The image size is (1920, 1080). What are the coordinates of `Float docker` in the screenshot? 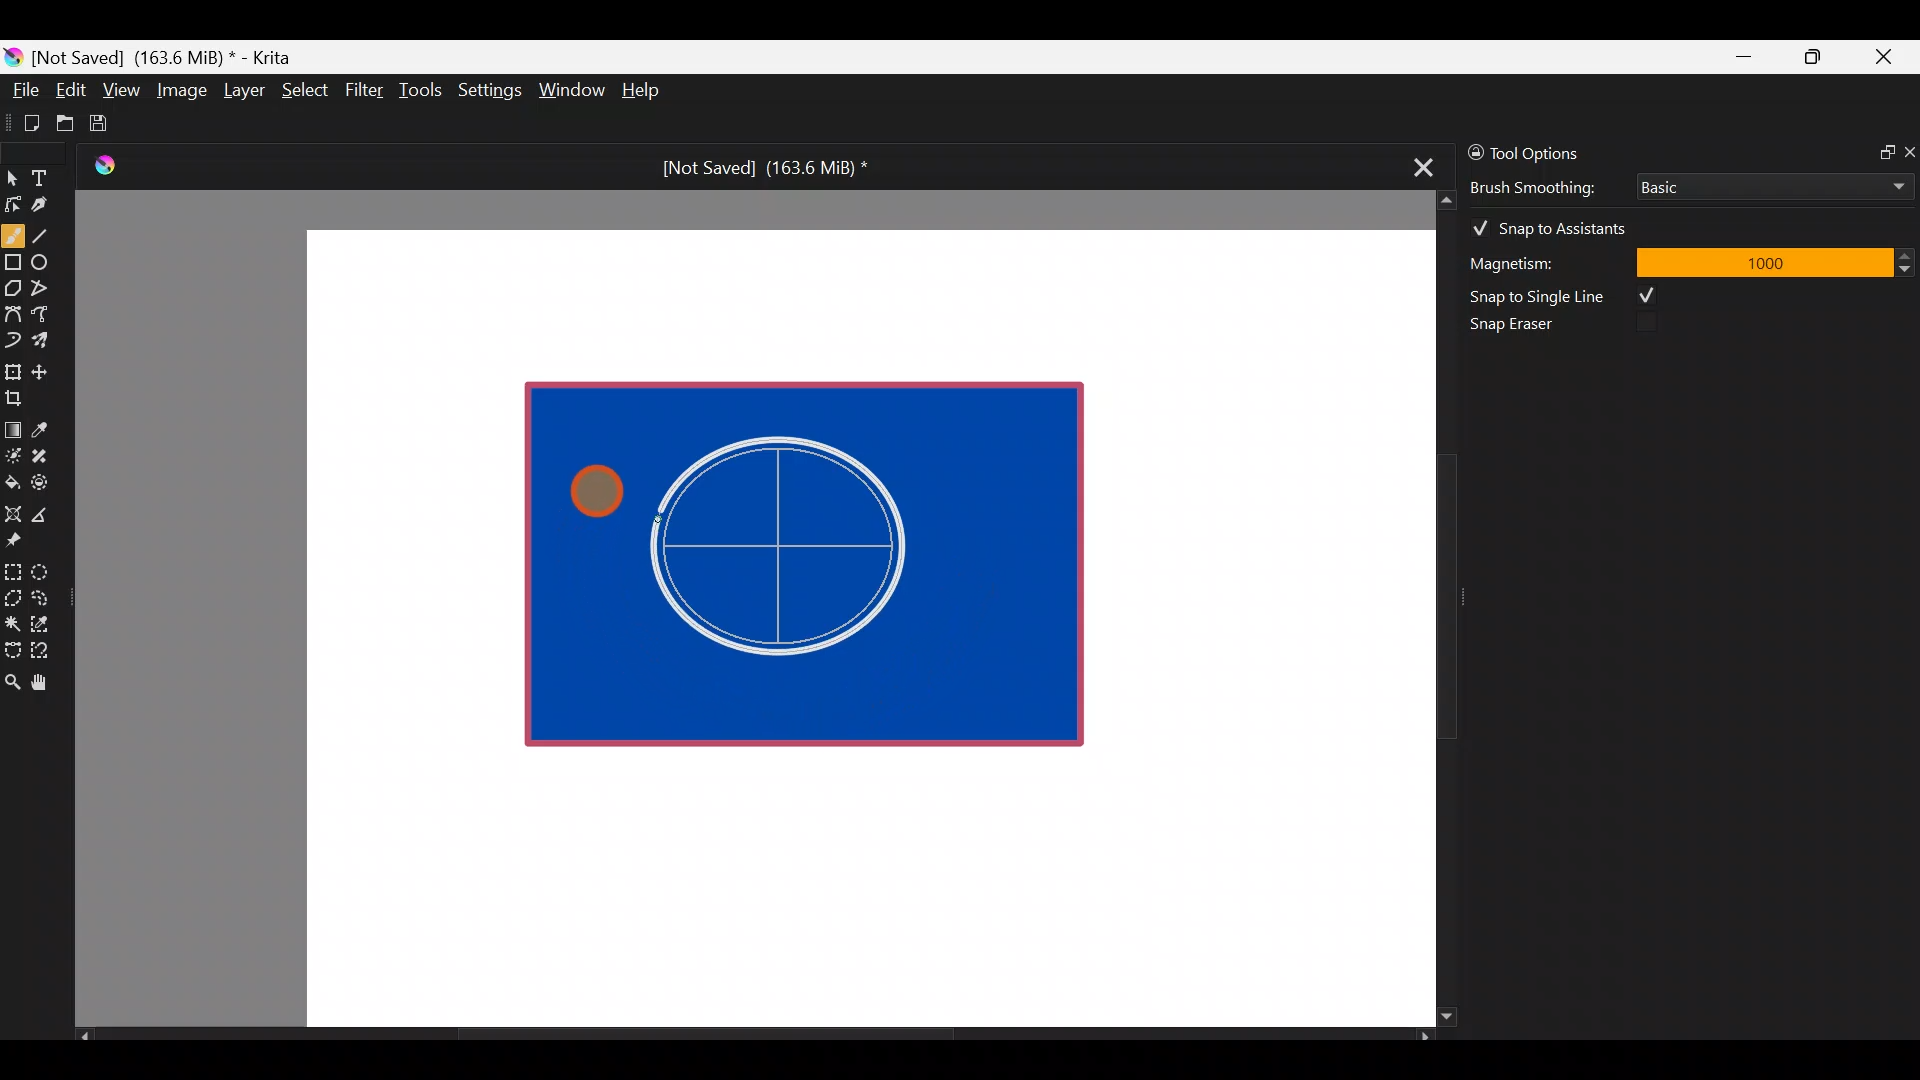 It's located at (1878, 150).